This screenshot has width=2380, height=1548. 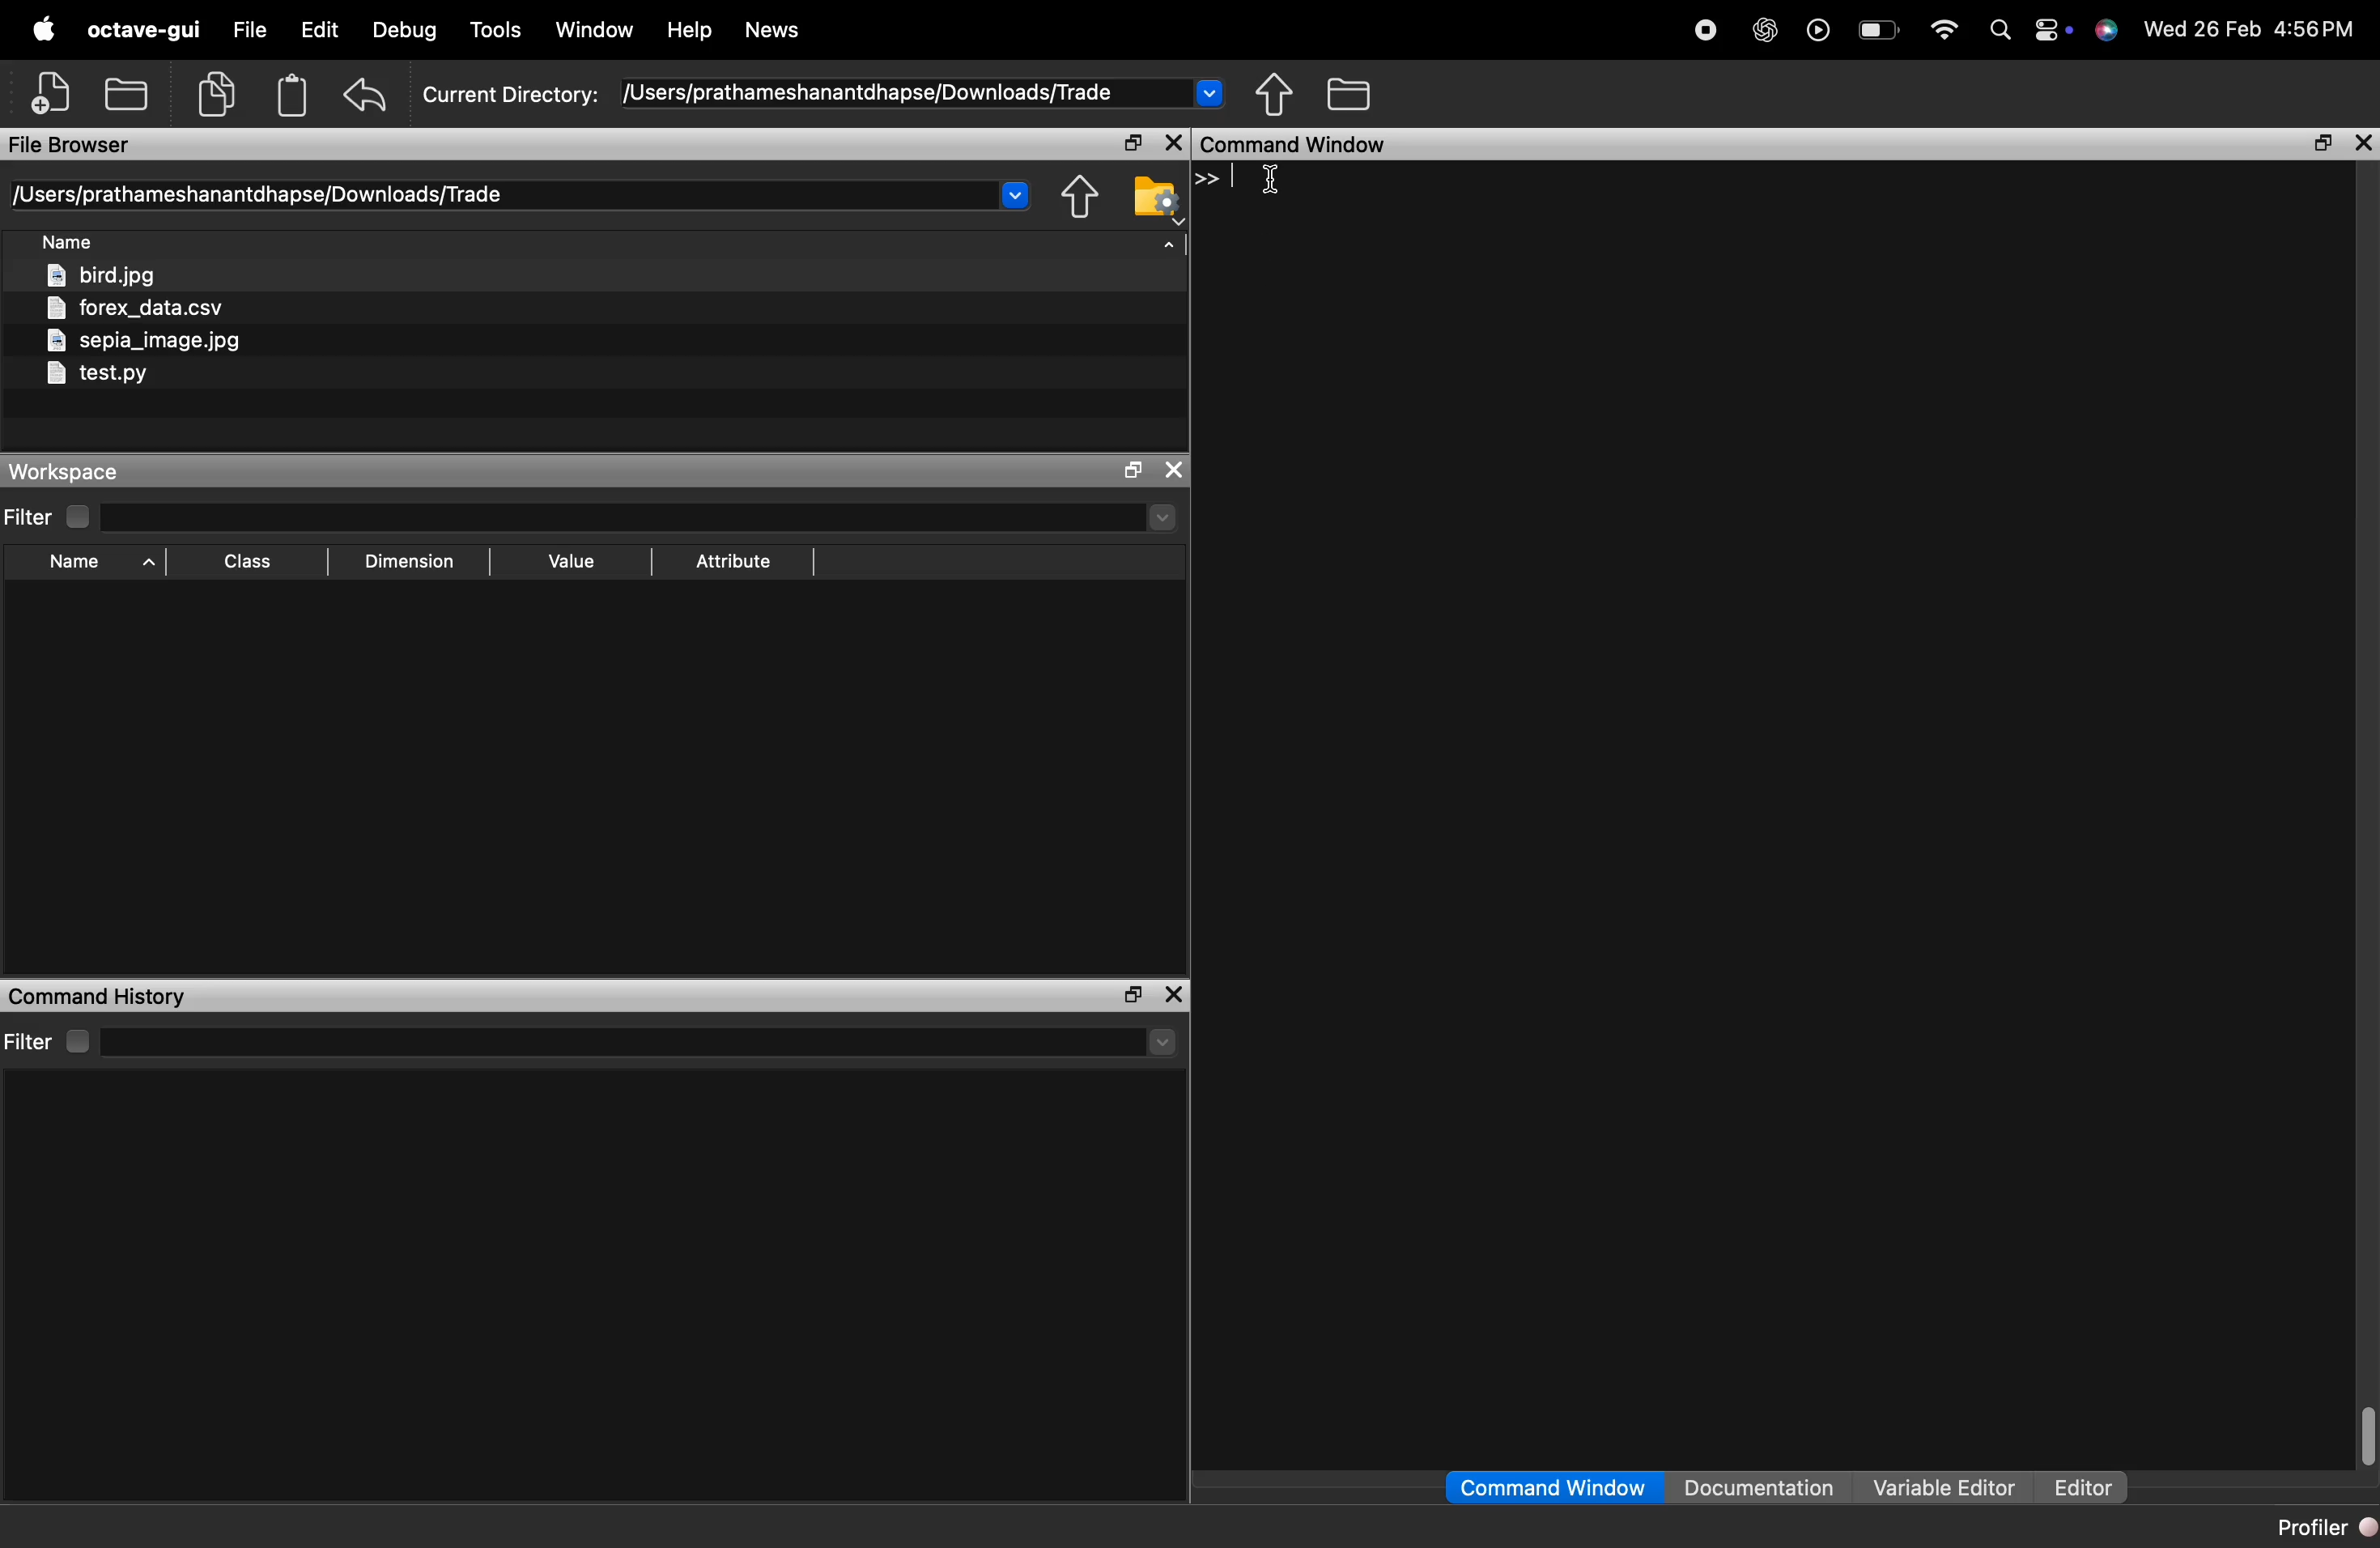 I want to click on Variable Editor, so click(x=1943, y=1488).